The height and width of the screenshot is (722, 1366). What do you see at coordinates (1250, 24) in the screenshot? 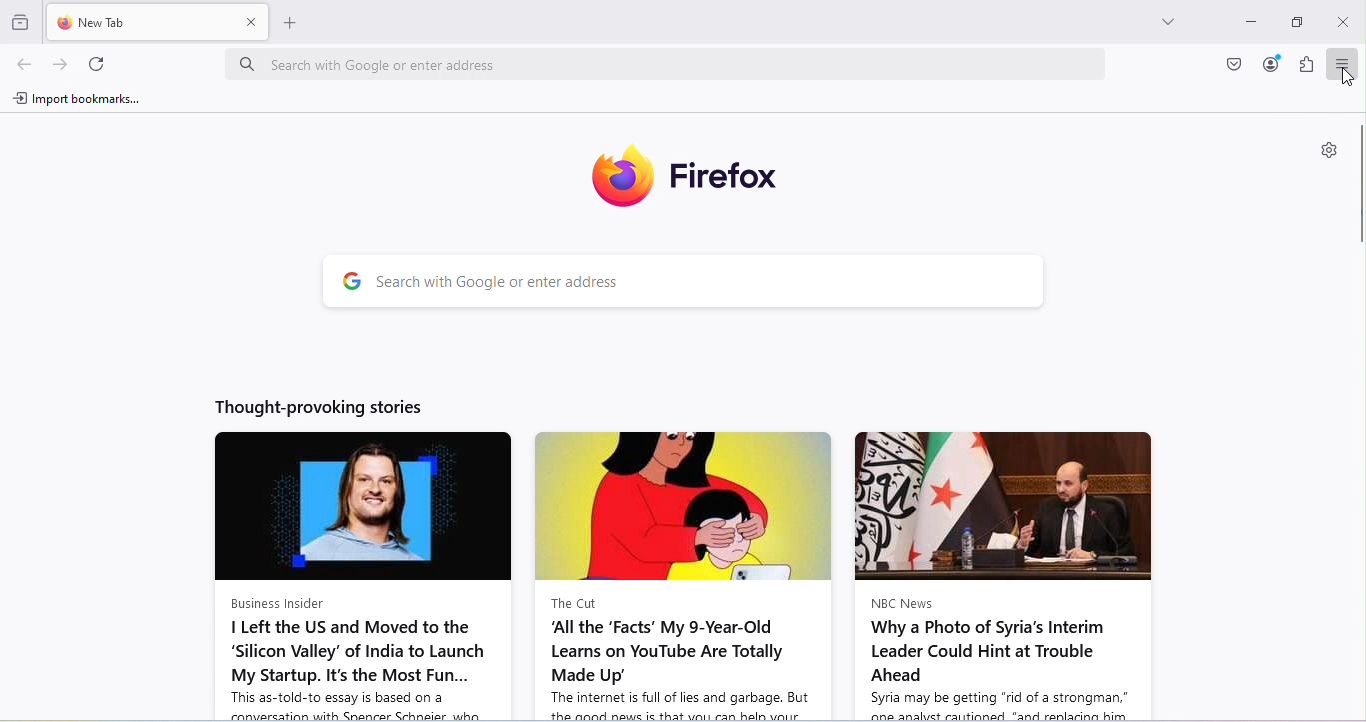
I see `Minimize` at bounding box center [1250, 24].